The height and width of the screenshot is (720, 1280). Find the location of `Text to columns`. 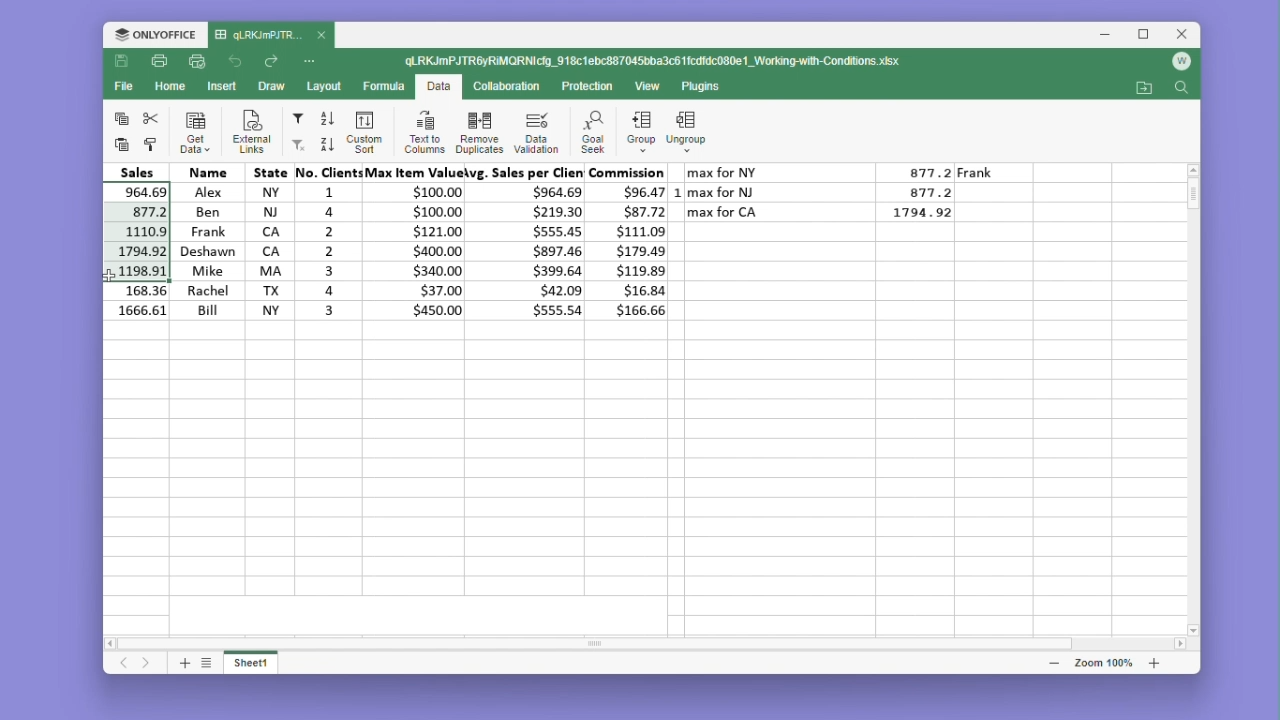

Text to columns is located at coordinates (424, 131).